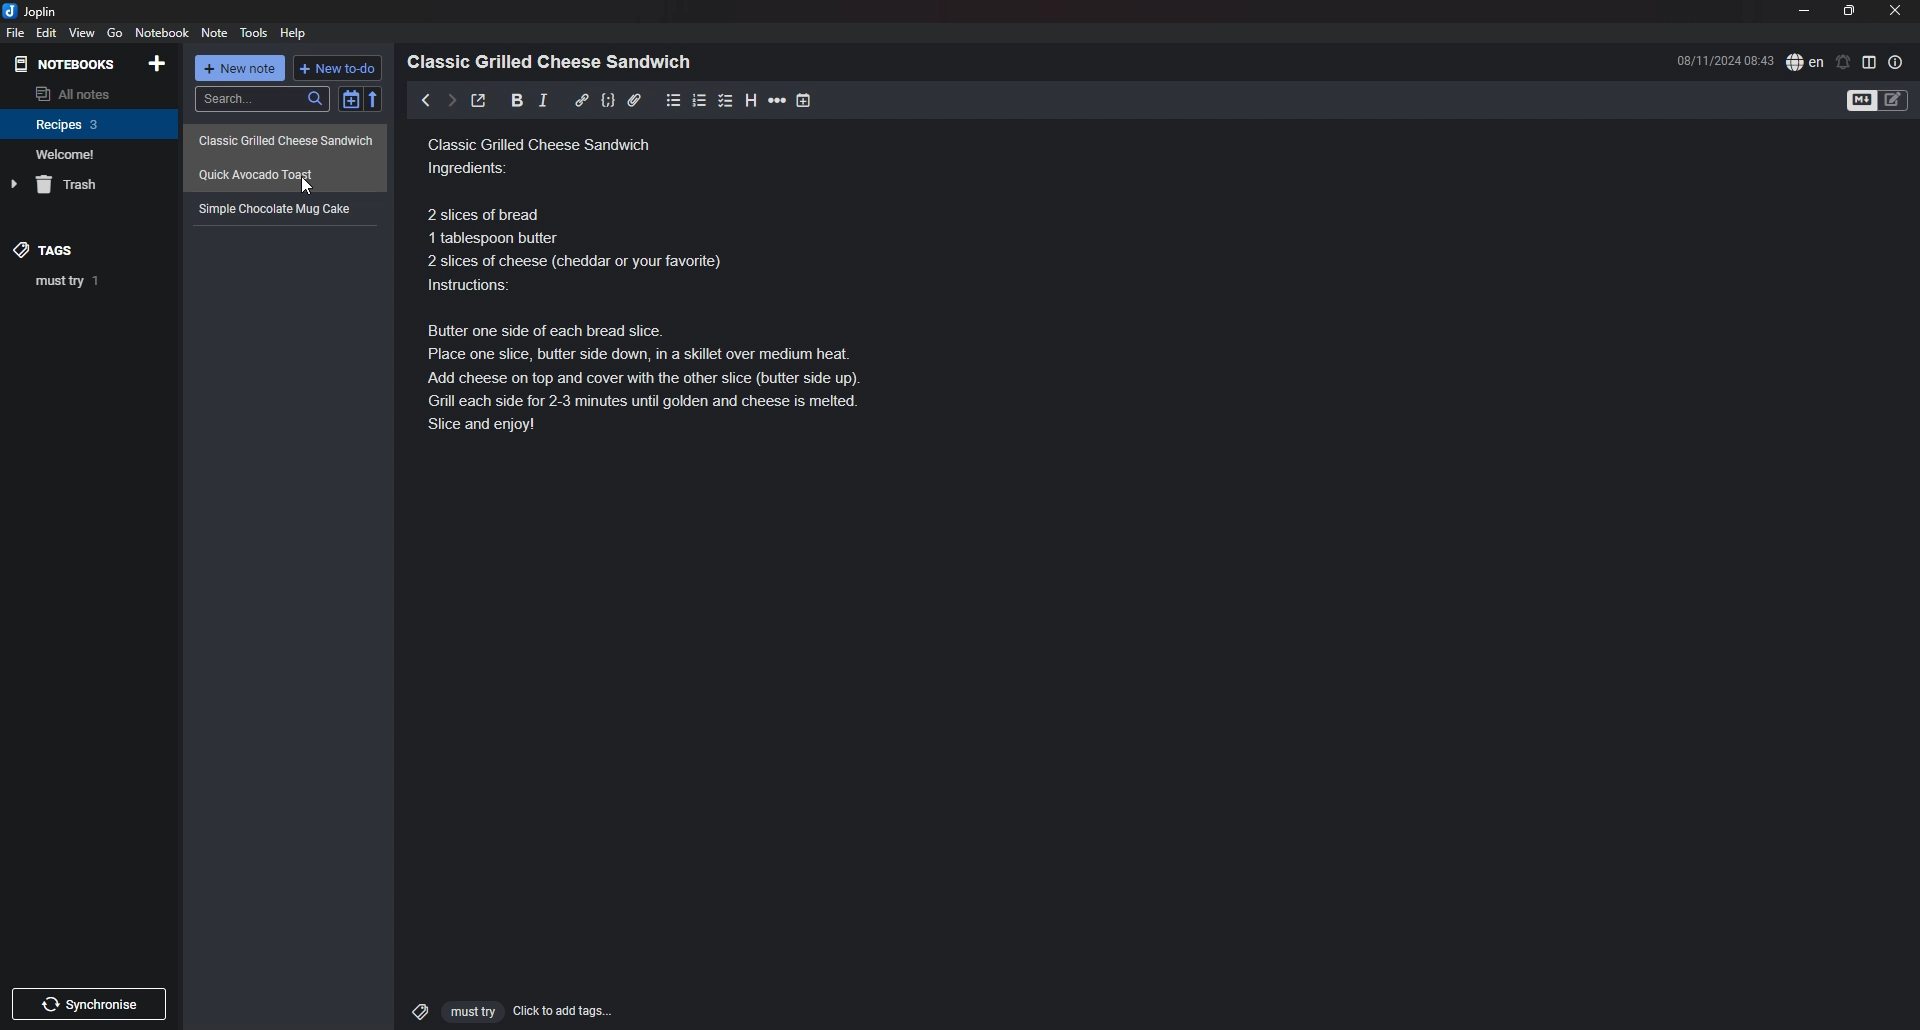  Describe the element at coordinates (286, 173) in the screenshot. I see `recipe` at that location.